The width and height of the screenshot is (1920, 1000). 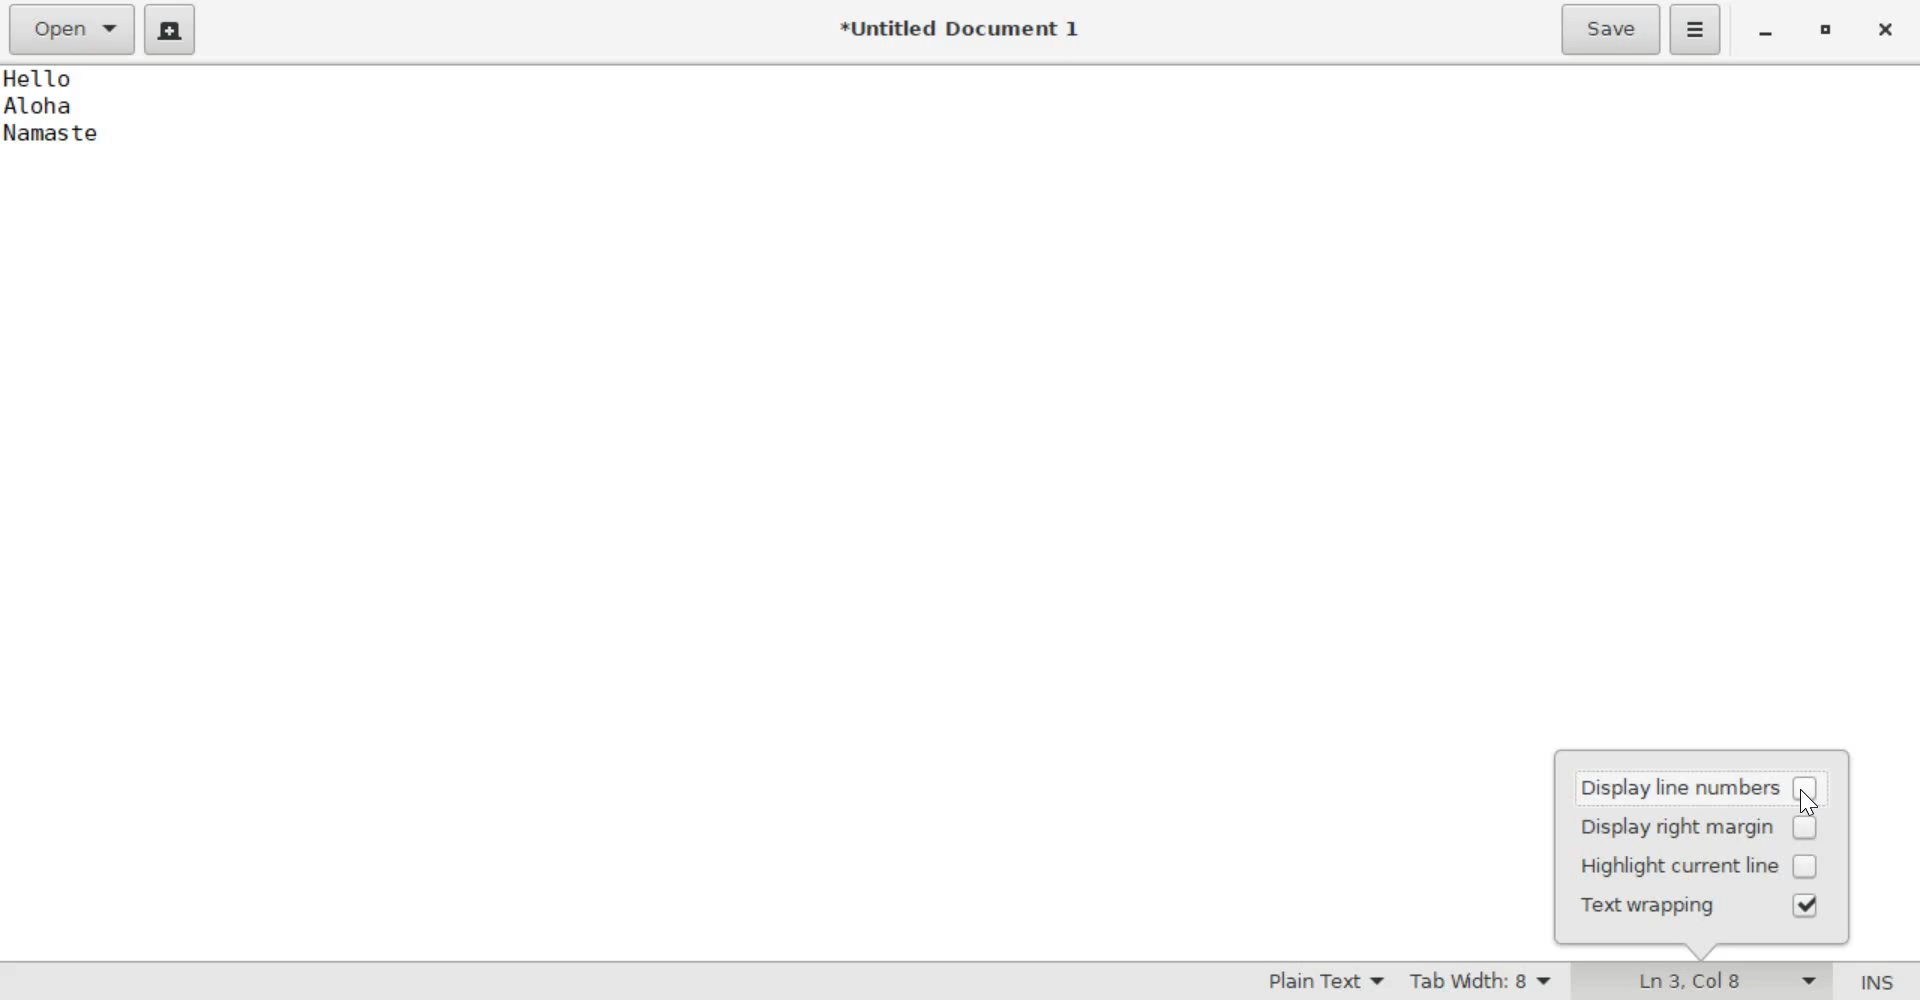 I want to click on Hello Aloha Namaste, so click(x=955, y=321).